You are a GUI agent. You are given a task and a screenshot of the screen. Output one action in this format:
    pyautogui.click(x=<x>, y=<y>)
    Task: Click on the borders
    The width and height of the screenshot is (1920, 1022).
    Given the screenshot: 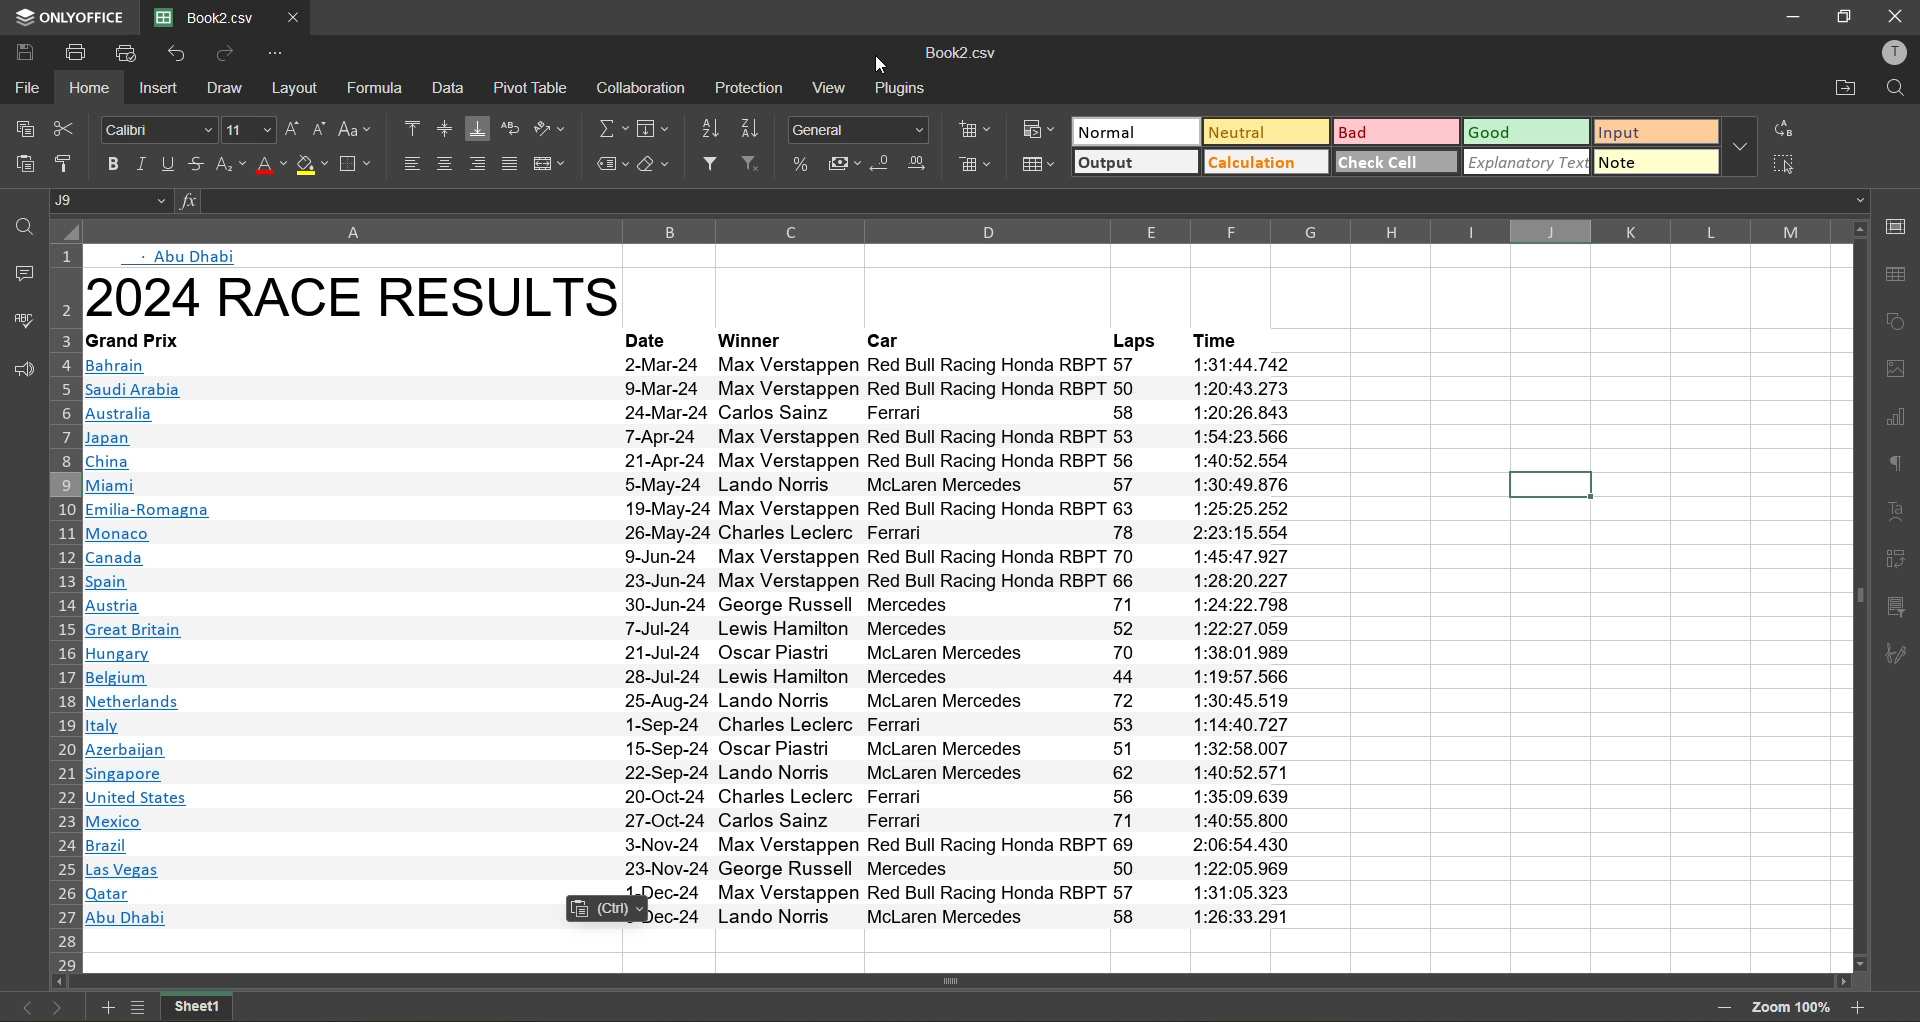 What is the action you would take?
    pyautogui.click(x=360, y=161)
    